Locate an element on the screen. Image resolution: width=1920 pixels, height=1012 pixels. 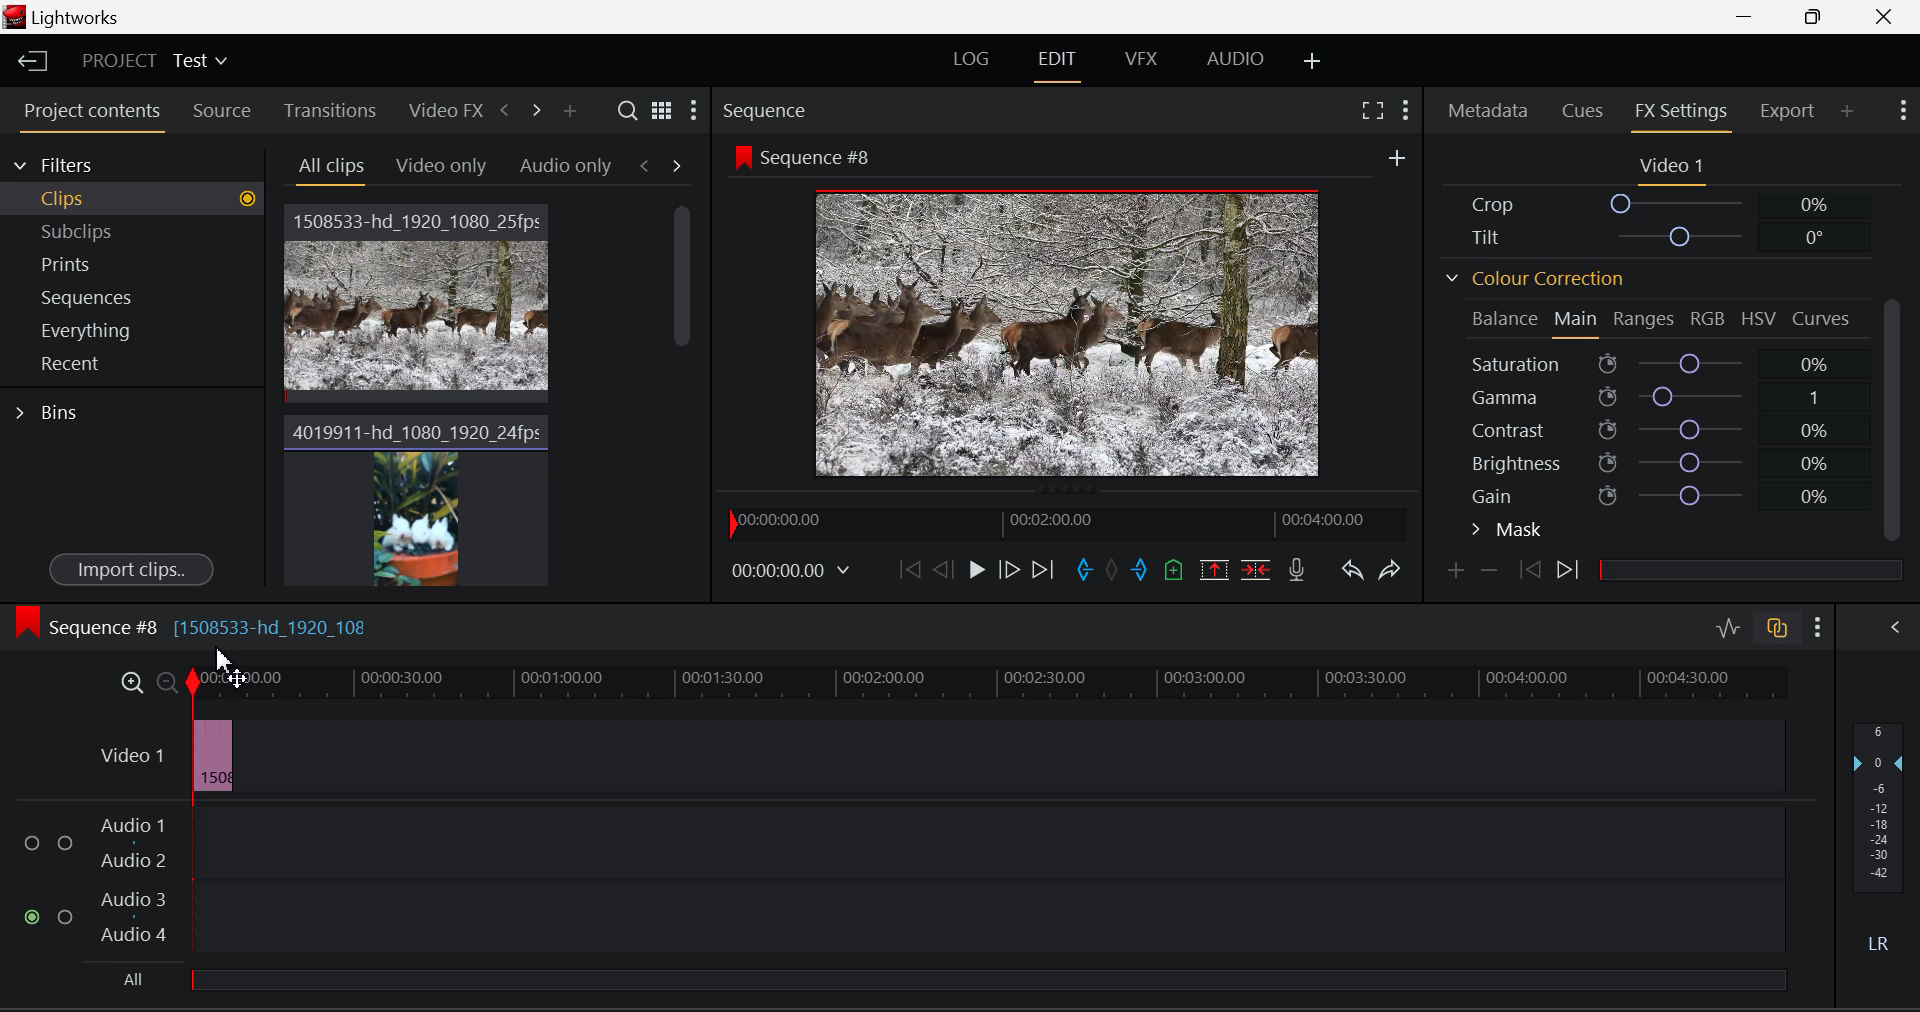
Import Clips is located at coordinates (134, 569).